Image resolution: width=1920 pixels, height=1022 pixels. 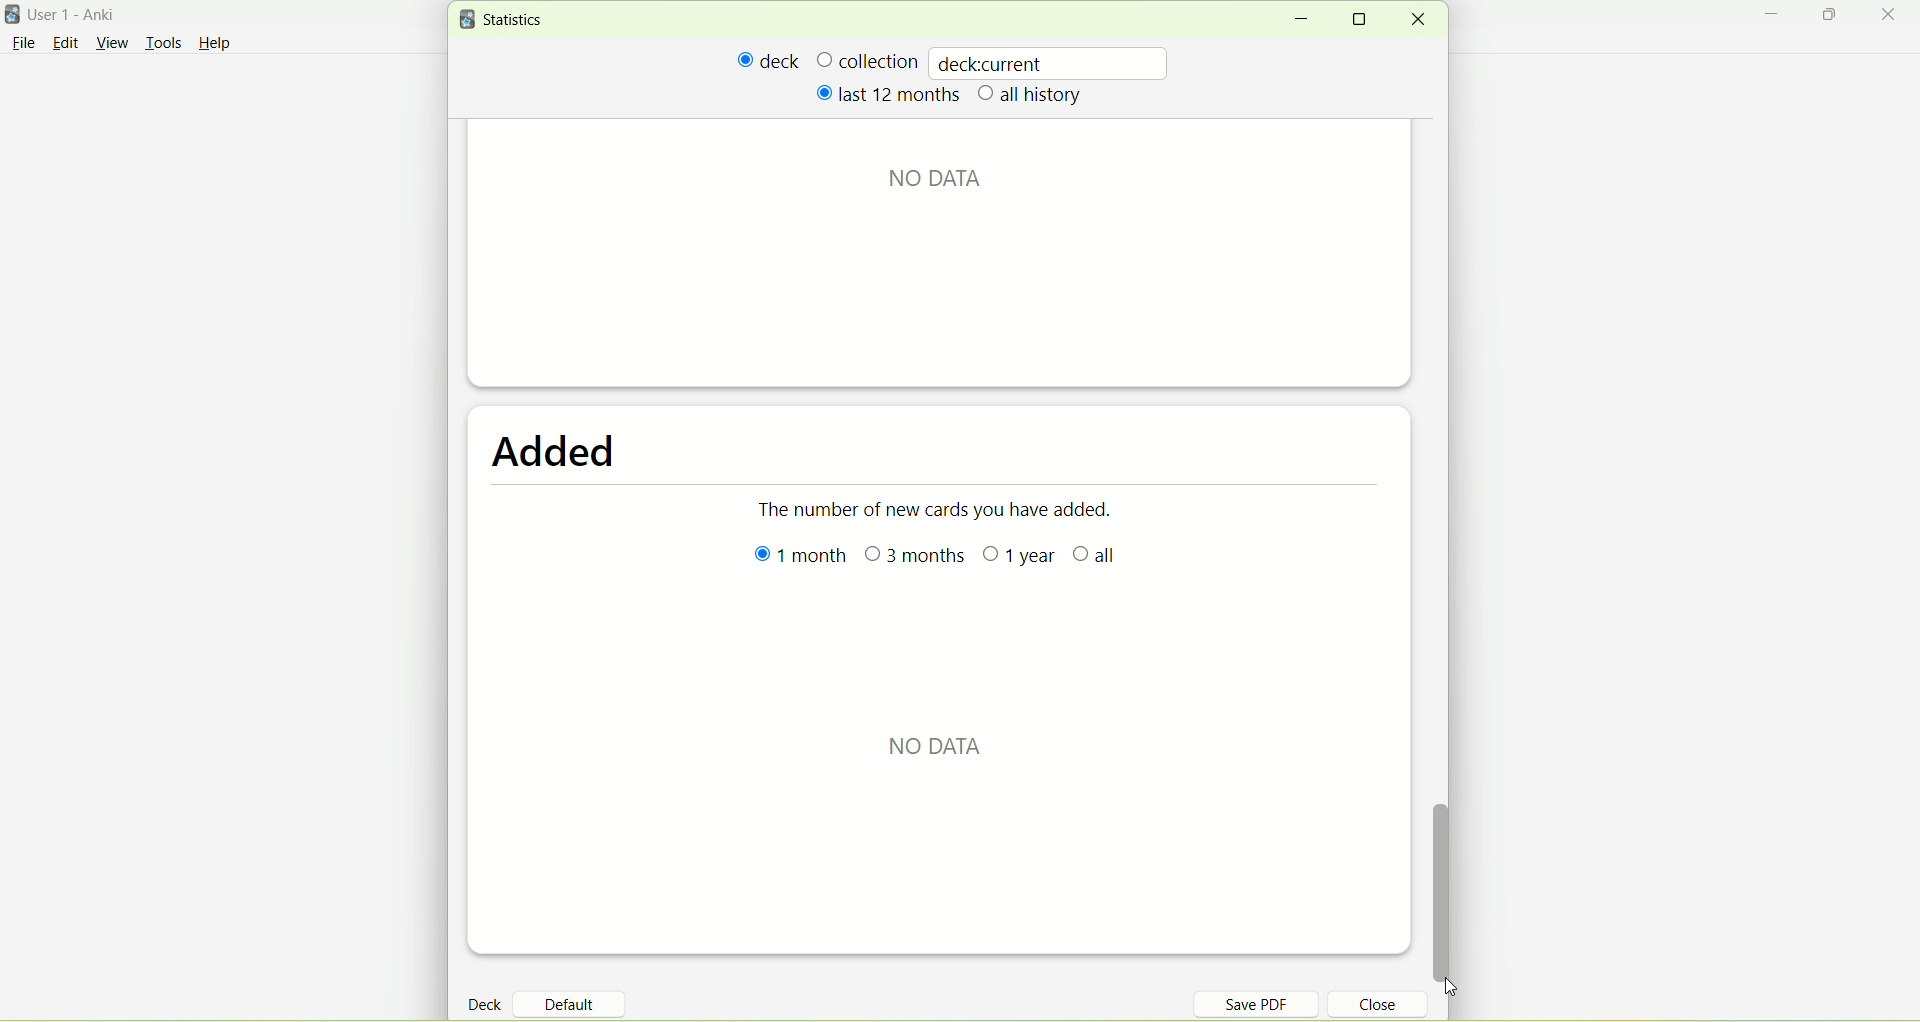 What do you see at coordinates (941, 518) in the screenshot?
I see `the number of new cards you have added` at bounding box center [941, 518].